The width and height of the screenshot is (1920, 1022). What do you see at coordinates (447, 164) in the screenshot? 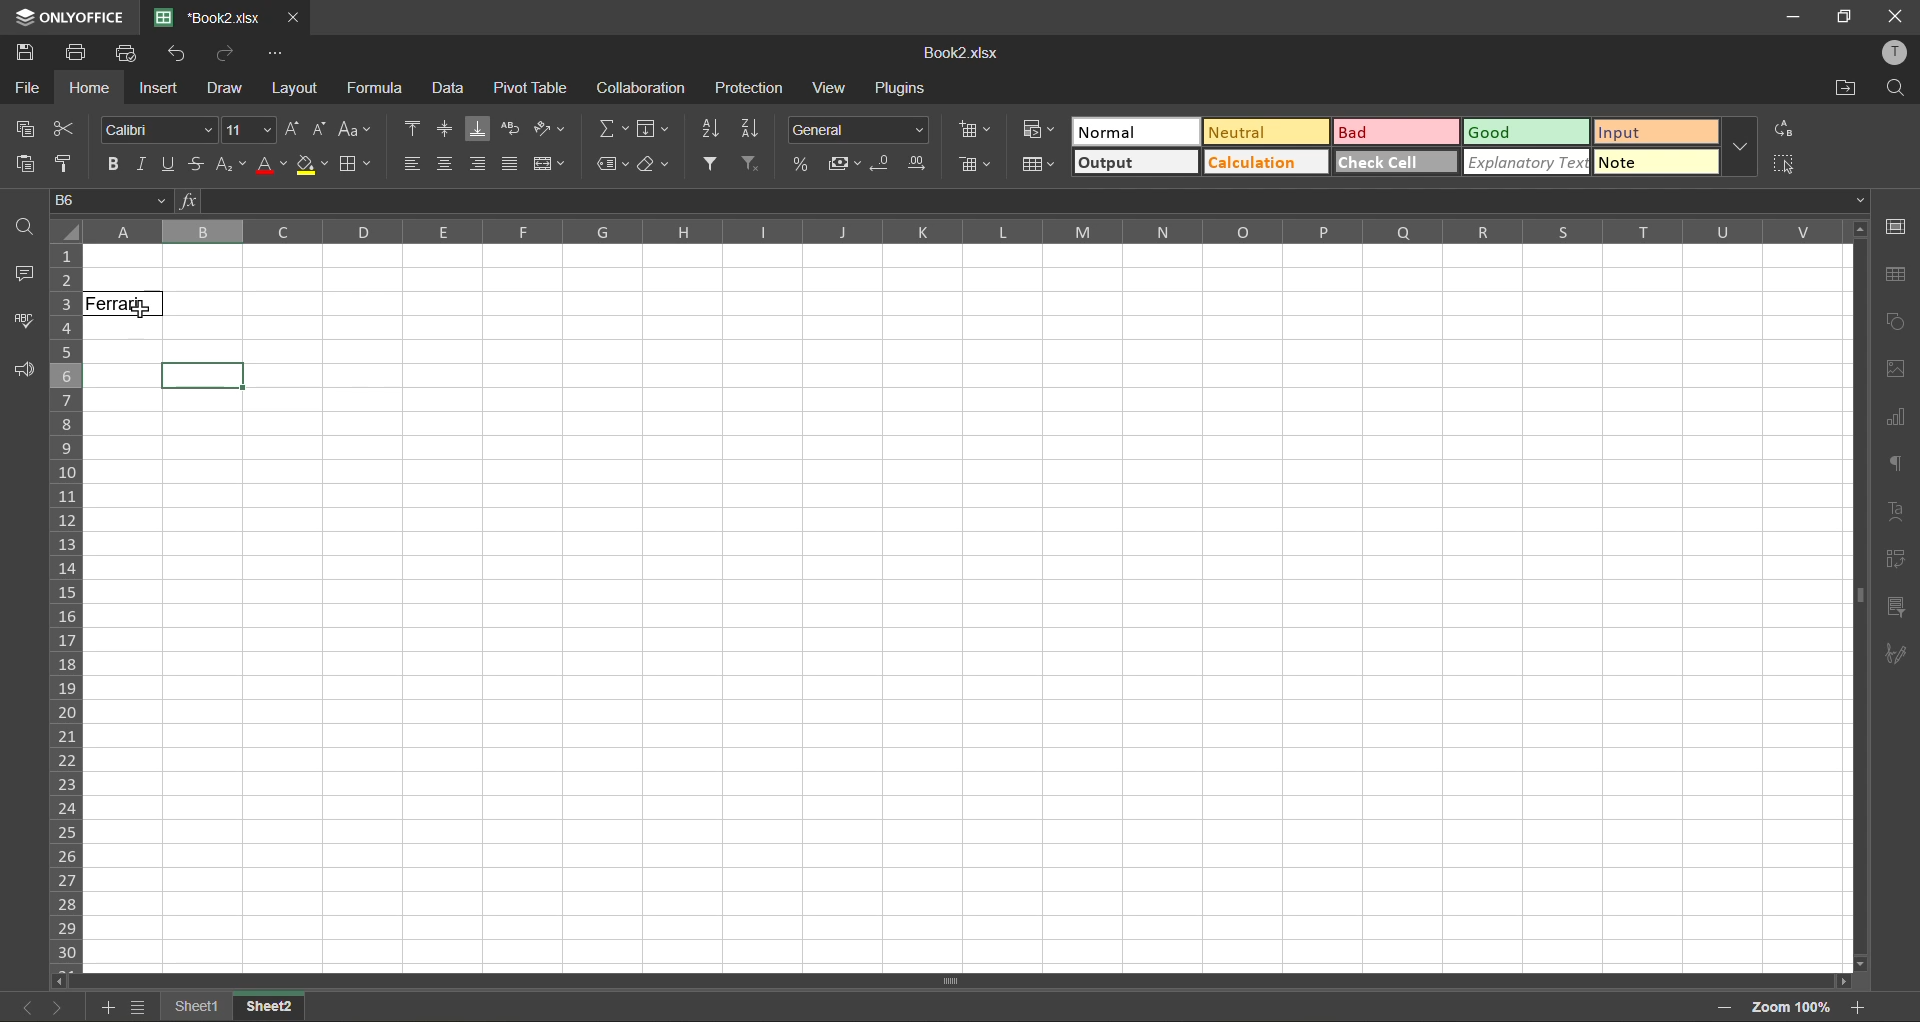
I see `align center` at bounding box center [447, 164].